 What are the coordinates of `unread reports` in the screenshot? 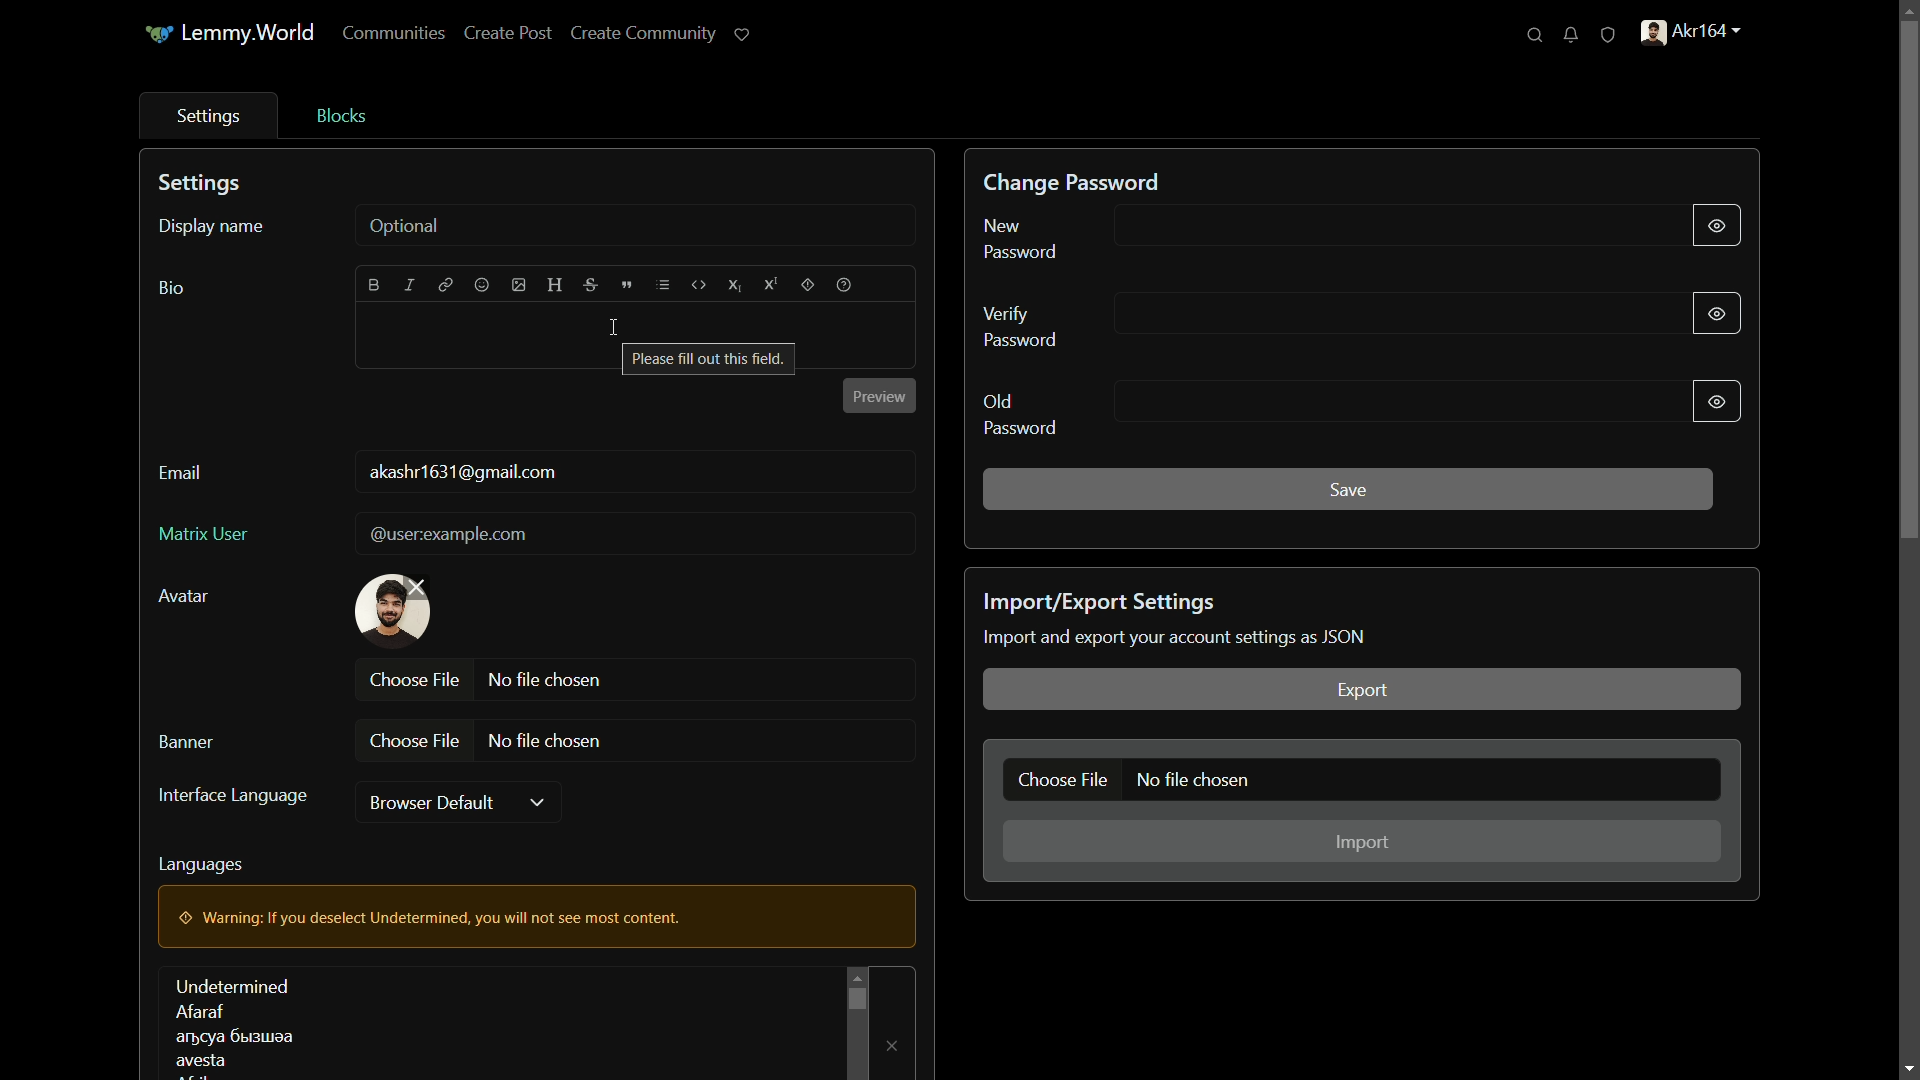 It's located at (1608, 34).